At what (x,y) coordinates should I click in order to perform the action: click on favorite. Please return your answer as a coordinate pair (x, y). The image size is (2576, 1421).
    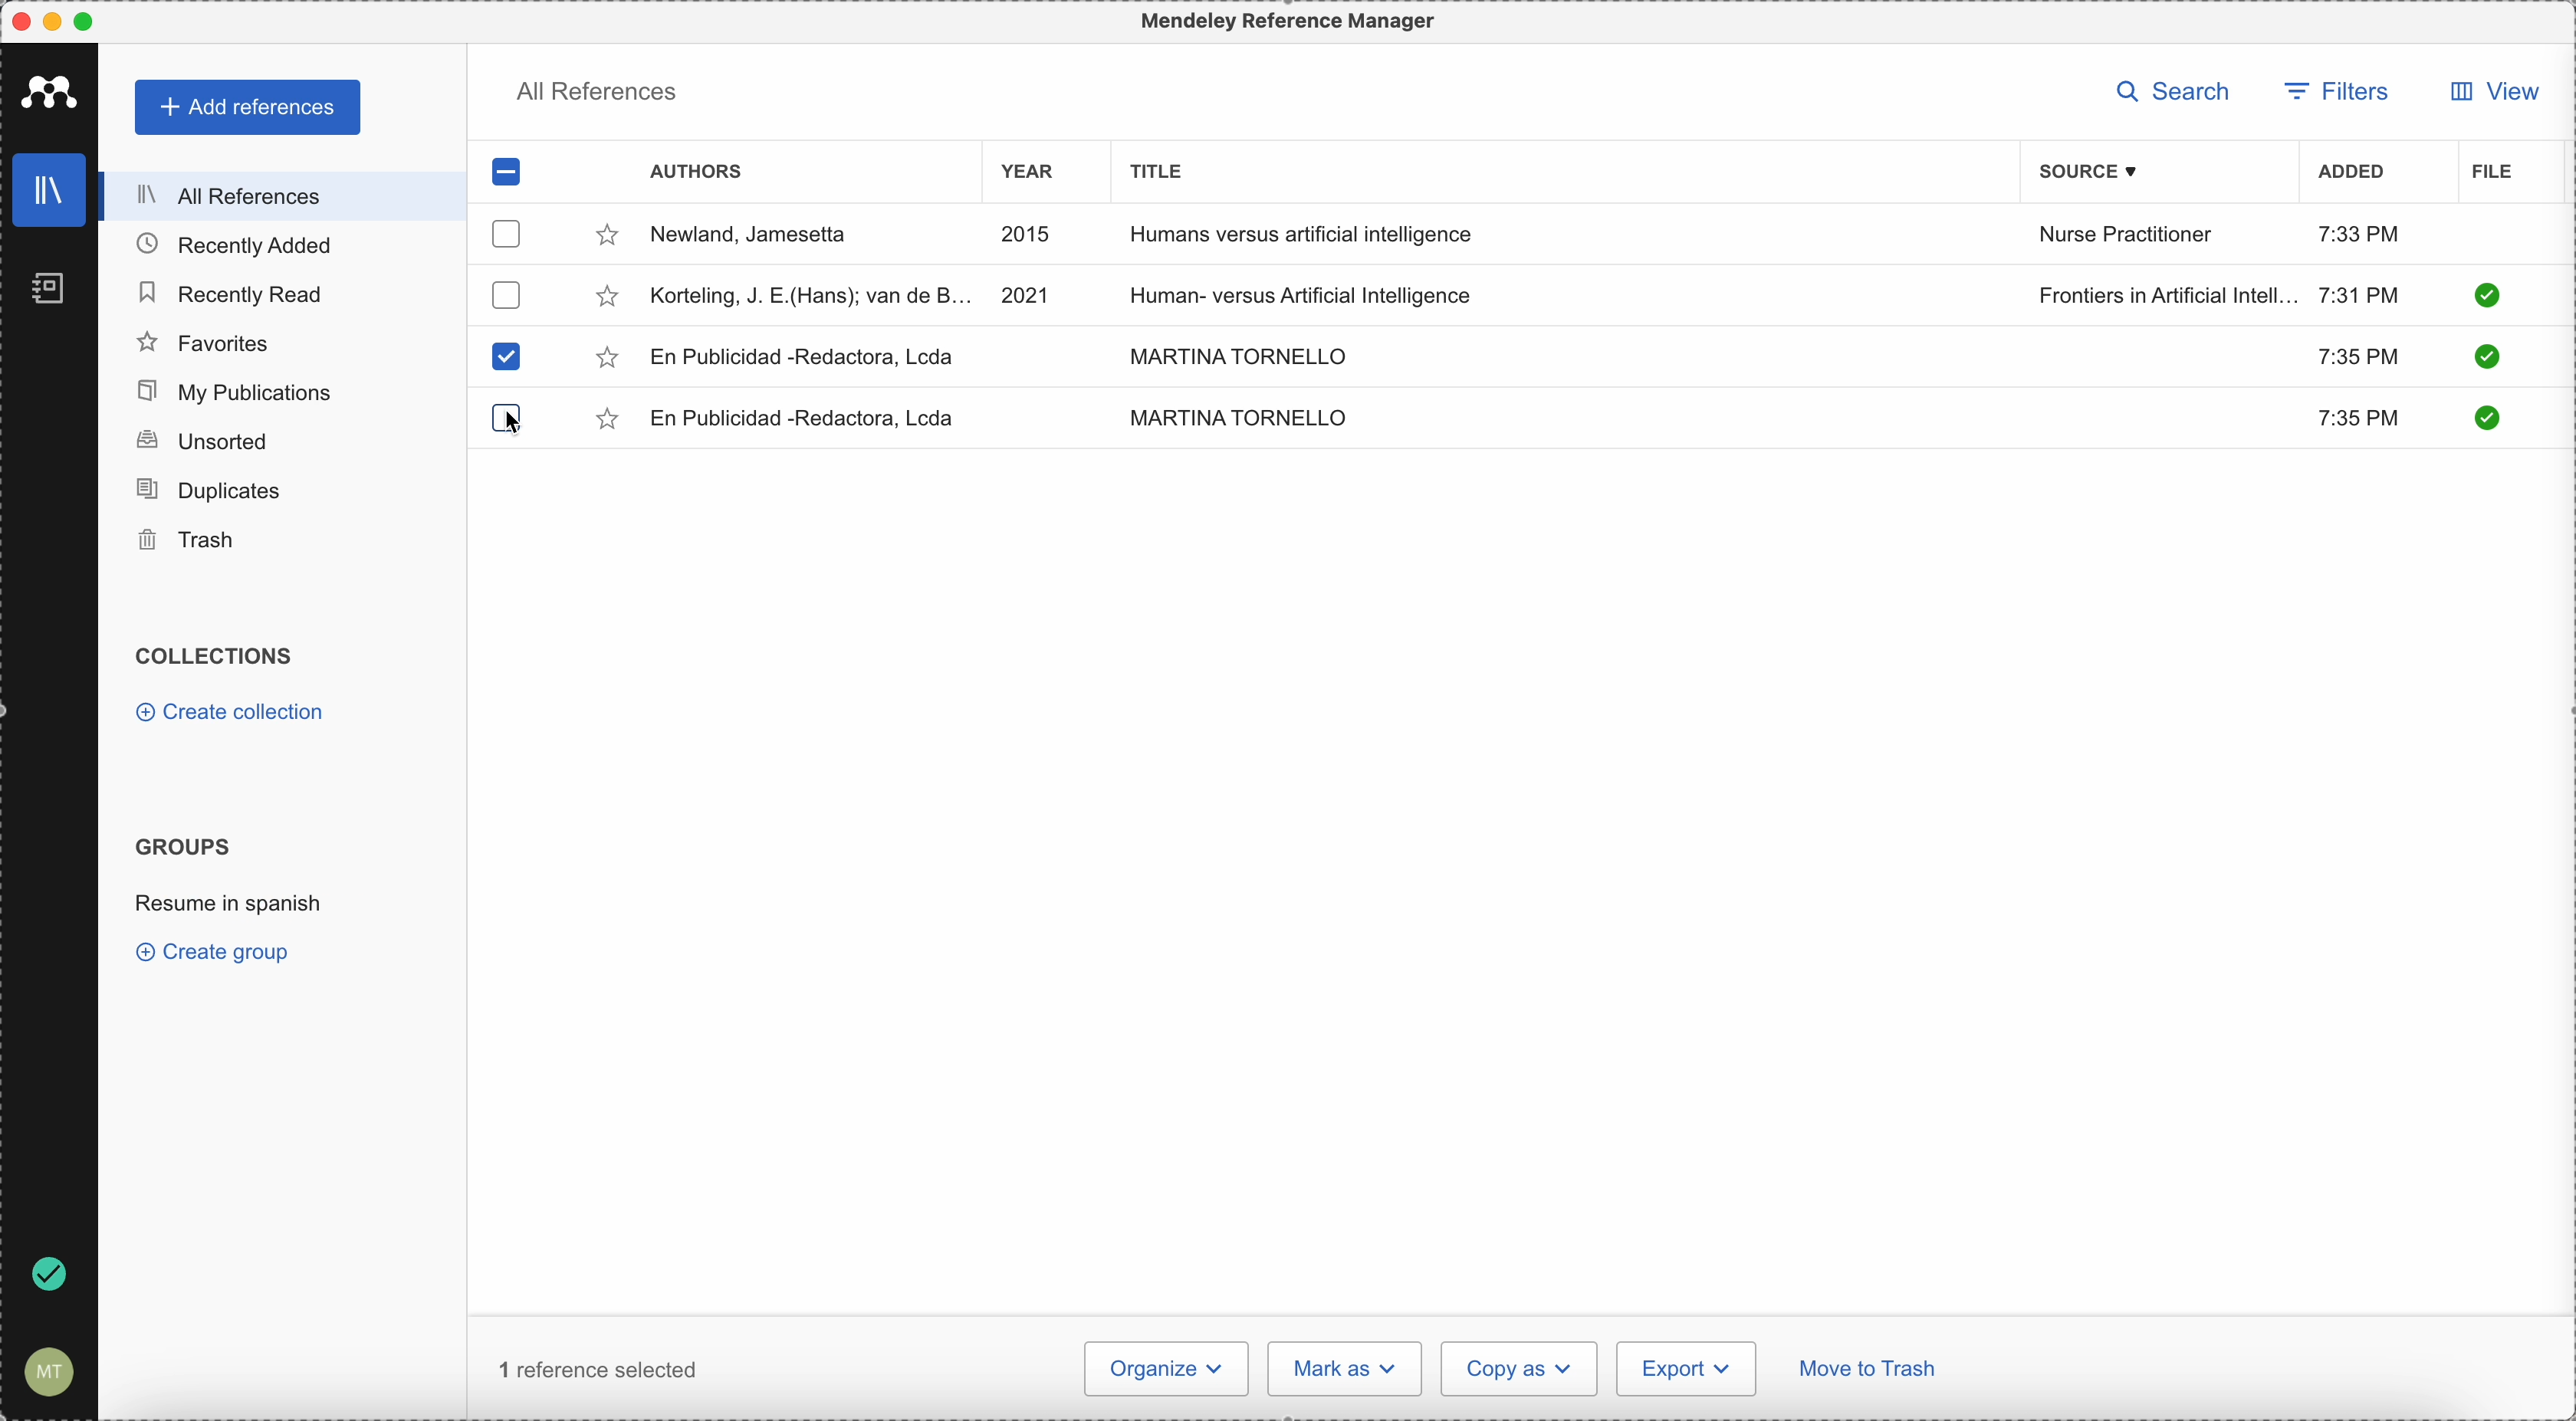
    Looking at the image, I should click on (610, 422).